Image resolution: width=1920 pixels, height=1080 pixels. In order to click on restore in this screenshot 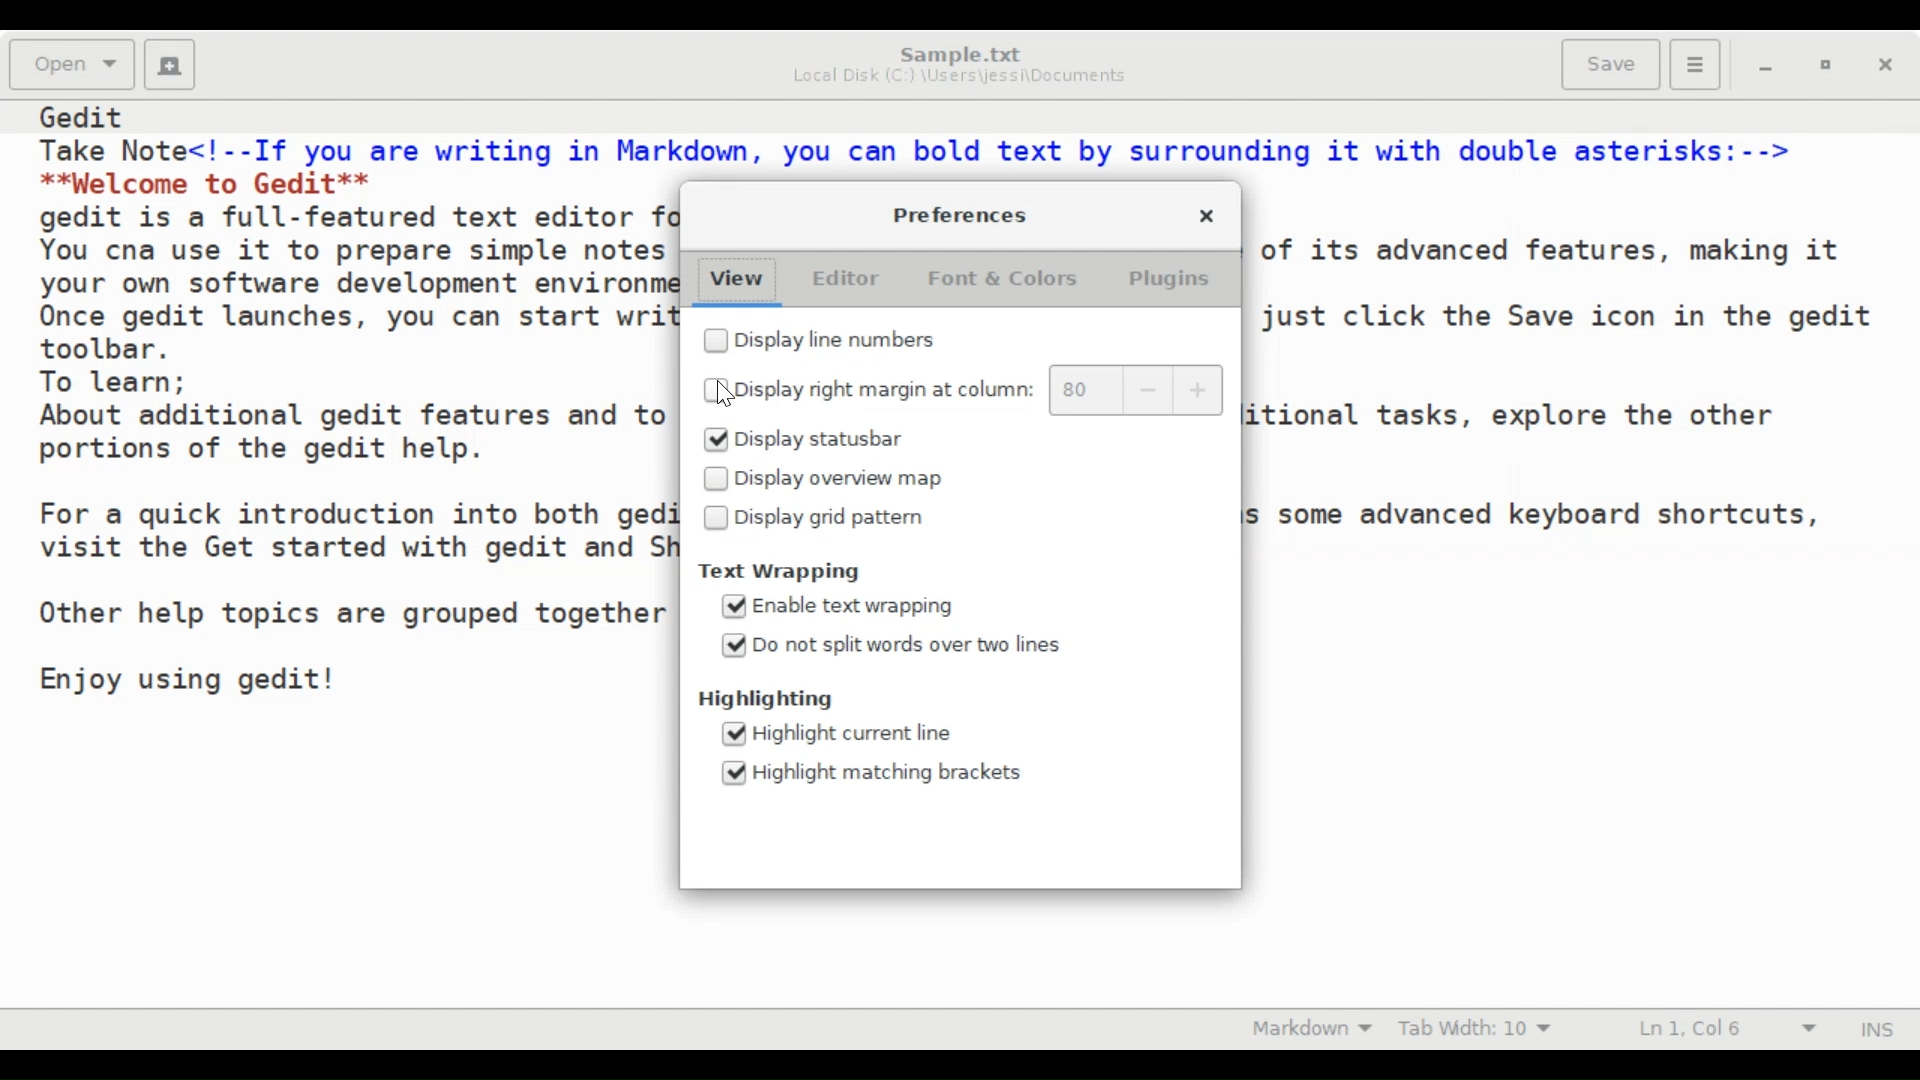, I will do `click(1831, 67)`.